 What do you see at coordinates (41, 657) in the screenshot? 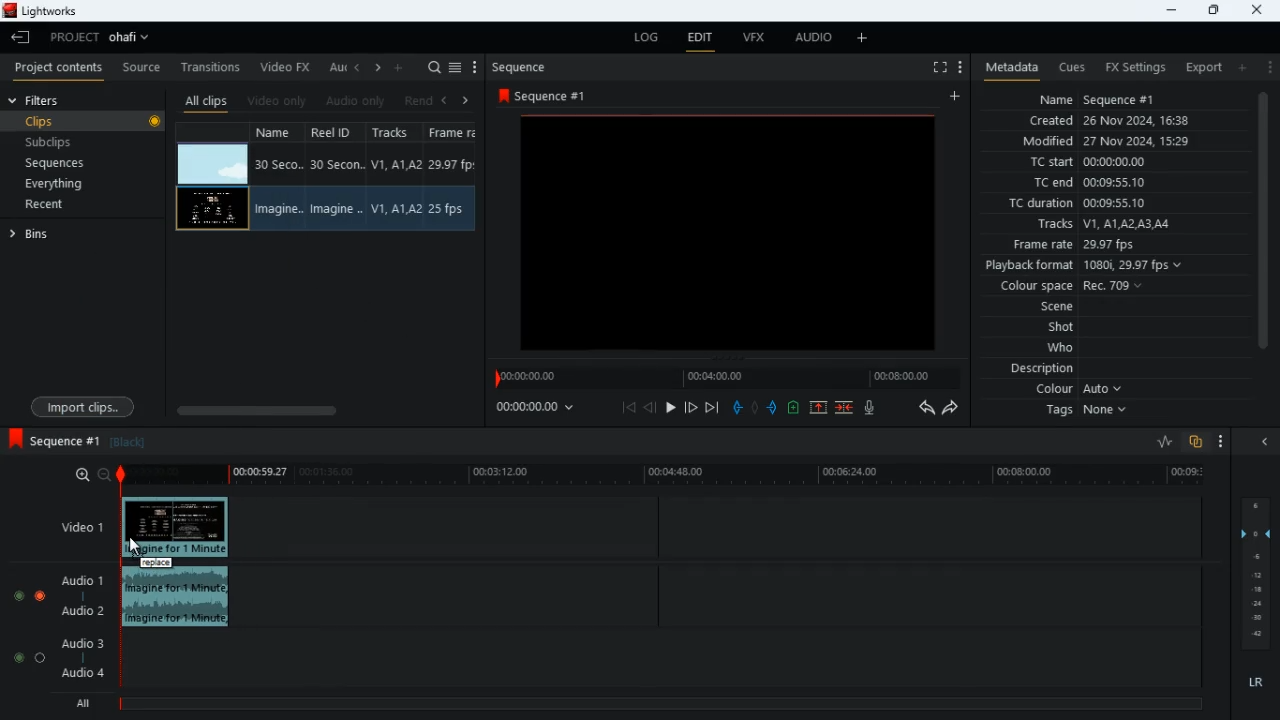
I see `toggle` at bounding box center [41, 657].